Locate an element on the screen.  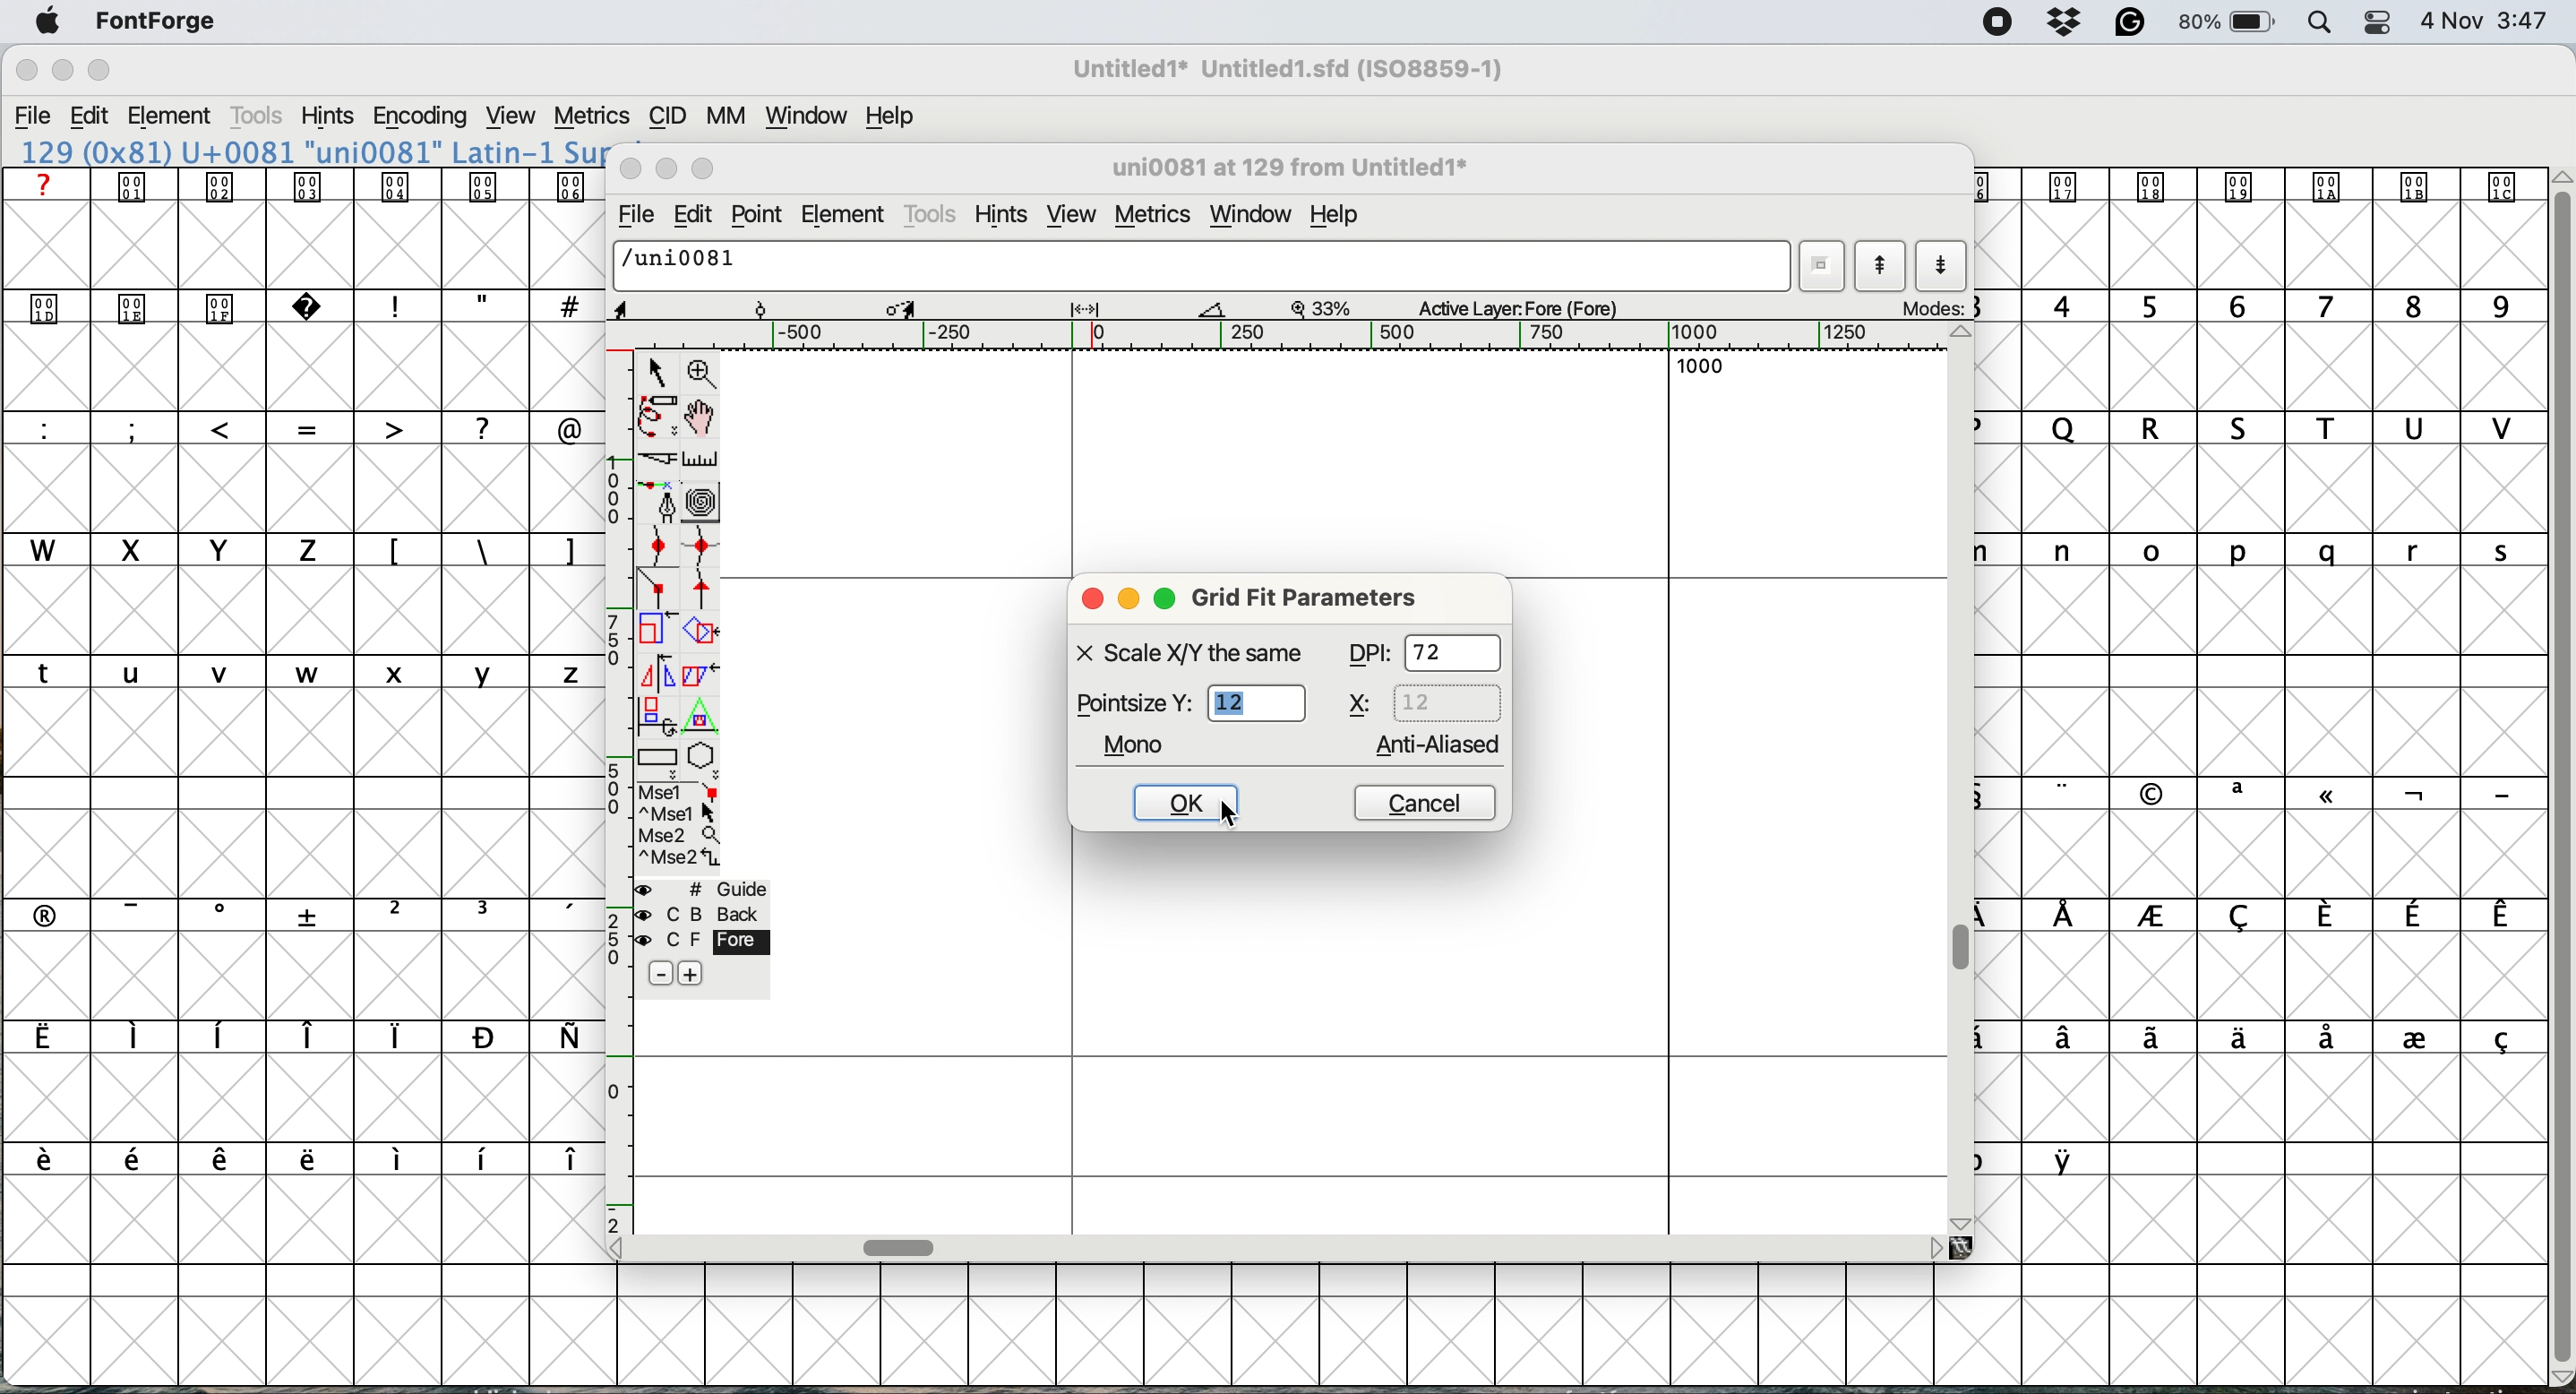
metrics is located at coordinates (1154, 214).